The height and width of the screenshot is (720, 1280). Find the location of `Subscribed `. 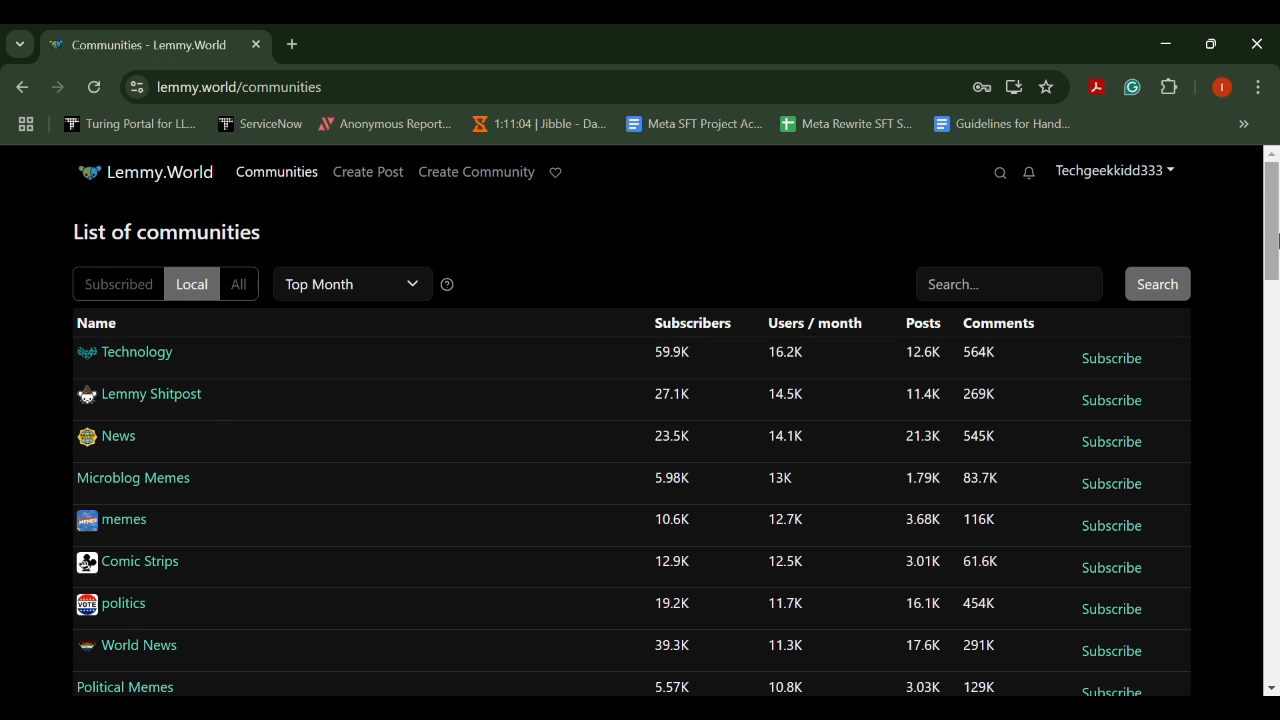

Subscribed  is located at coordinates (115, 282).